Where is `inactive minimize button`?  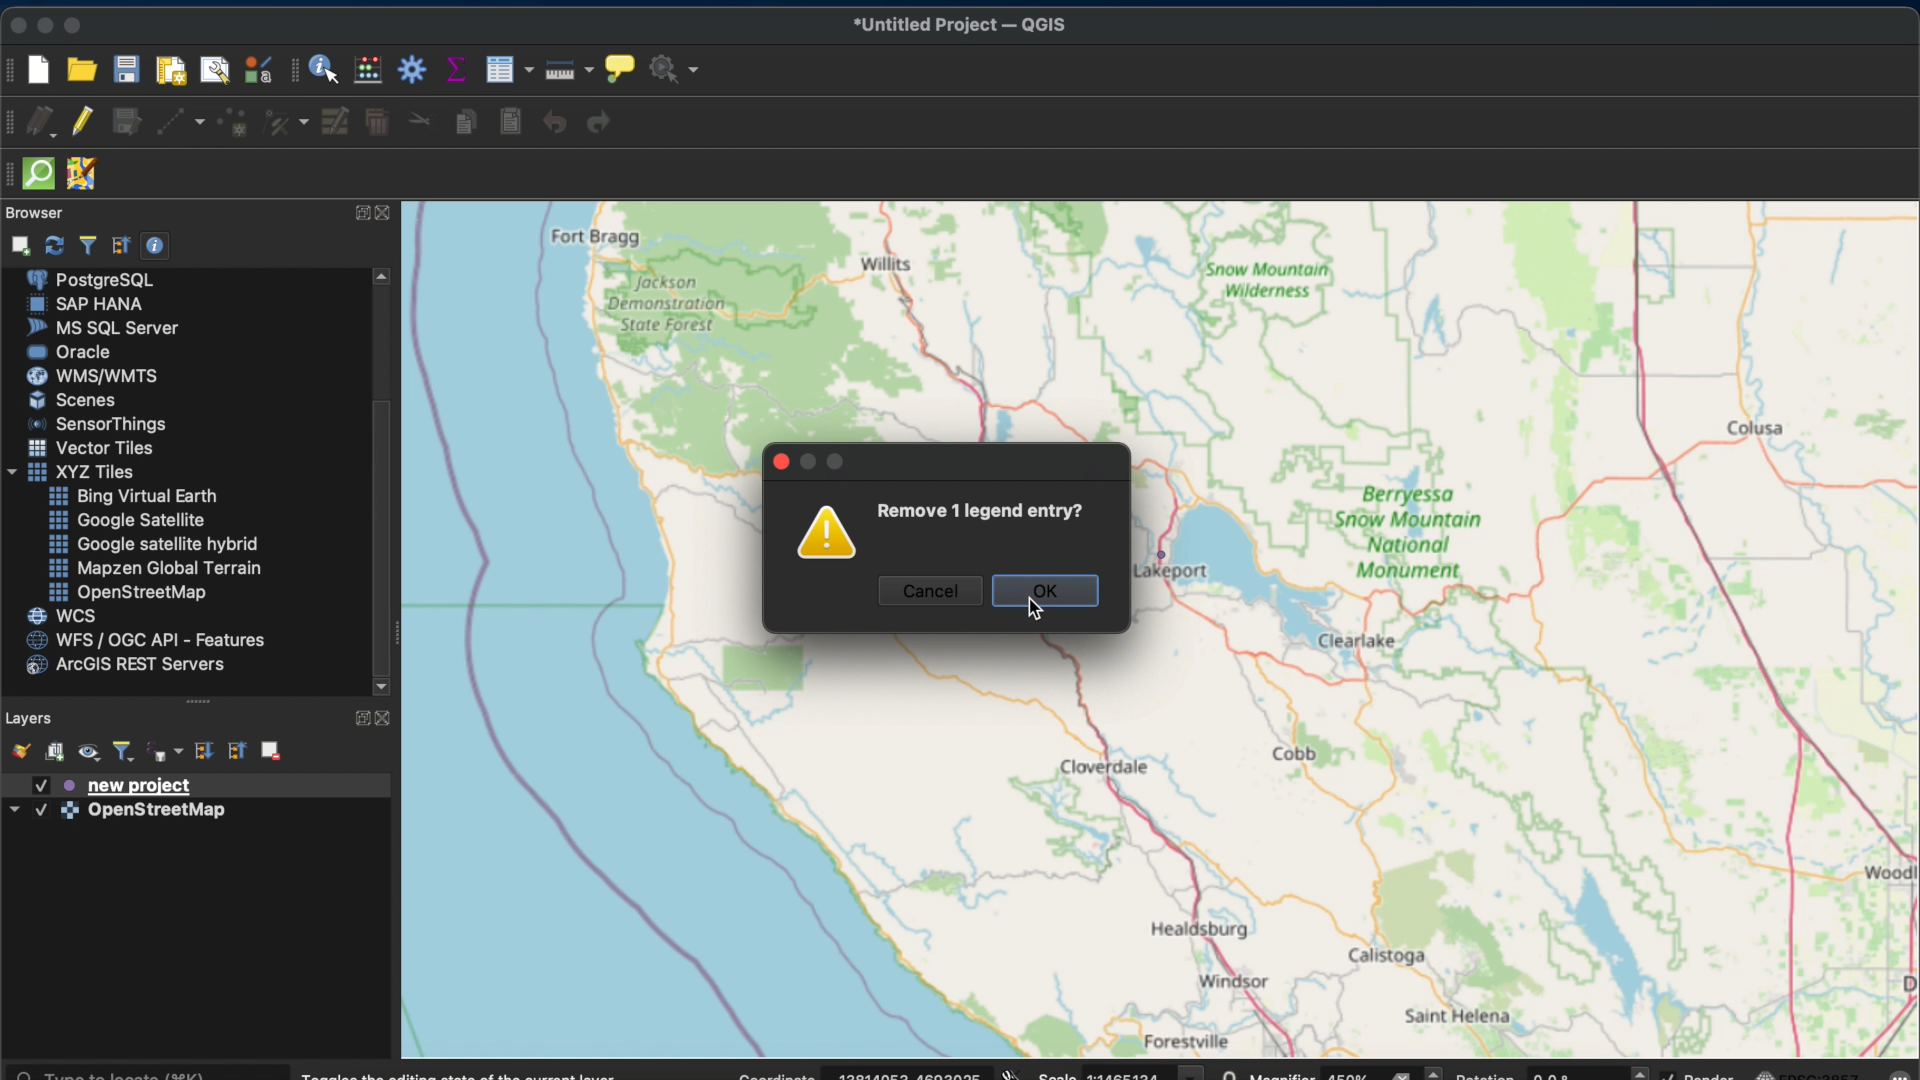
inactive minimize button is located at coordinates (809, 463).